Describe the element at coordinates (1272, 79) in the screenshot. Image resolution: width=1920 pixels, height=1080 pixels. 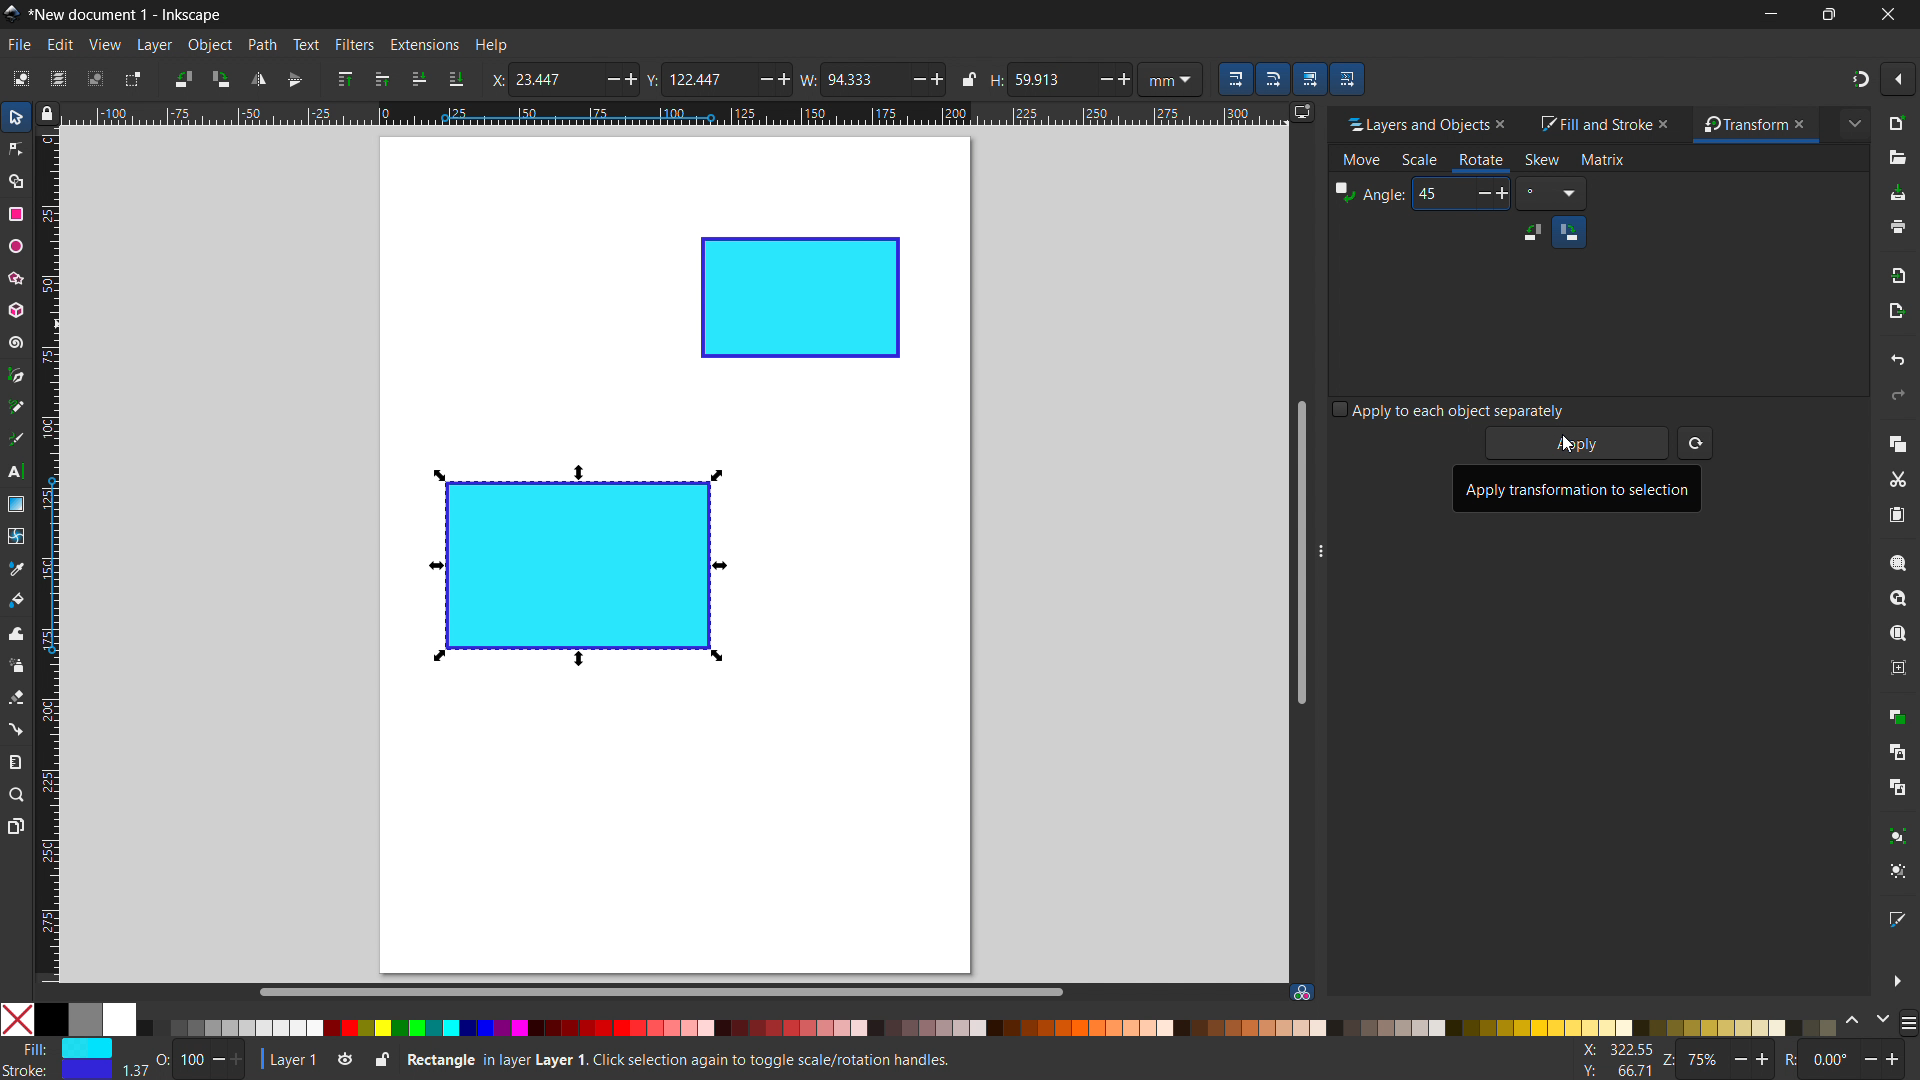
I see `when scaling rectangle, scale the radii of the rounded corners` at that location.